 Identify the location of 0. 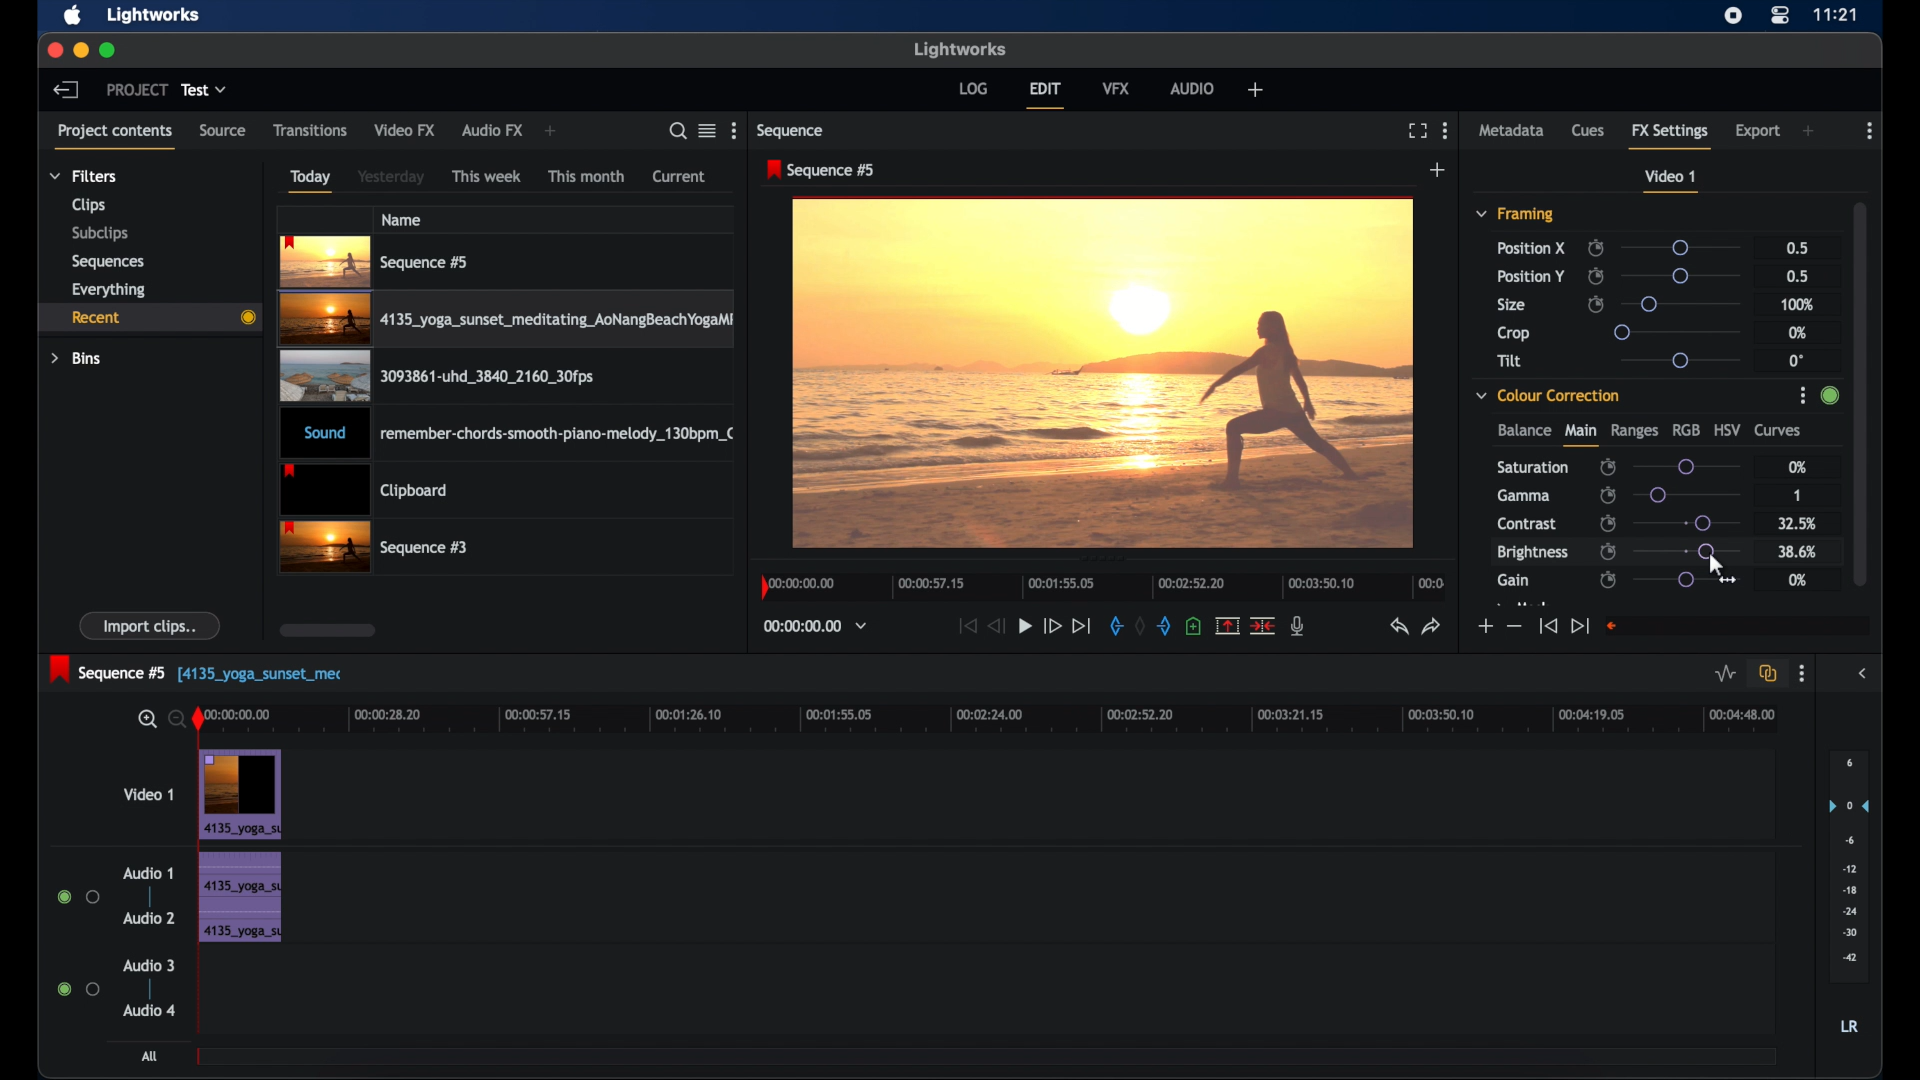
(1796, 361).